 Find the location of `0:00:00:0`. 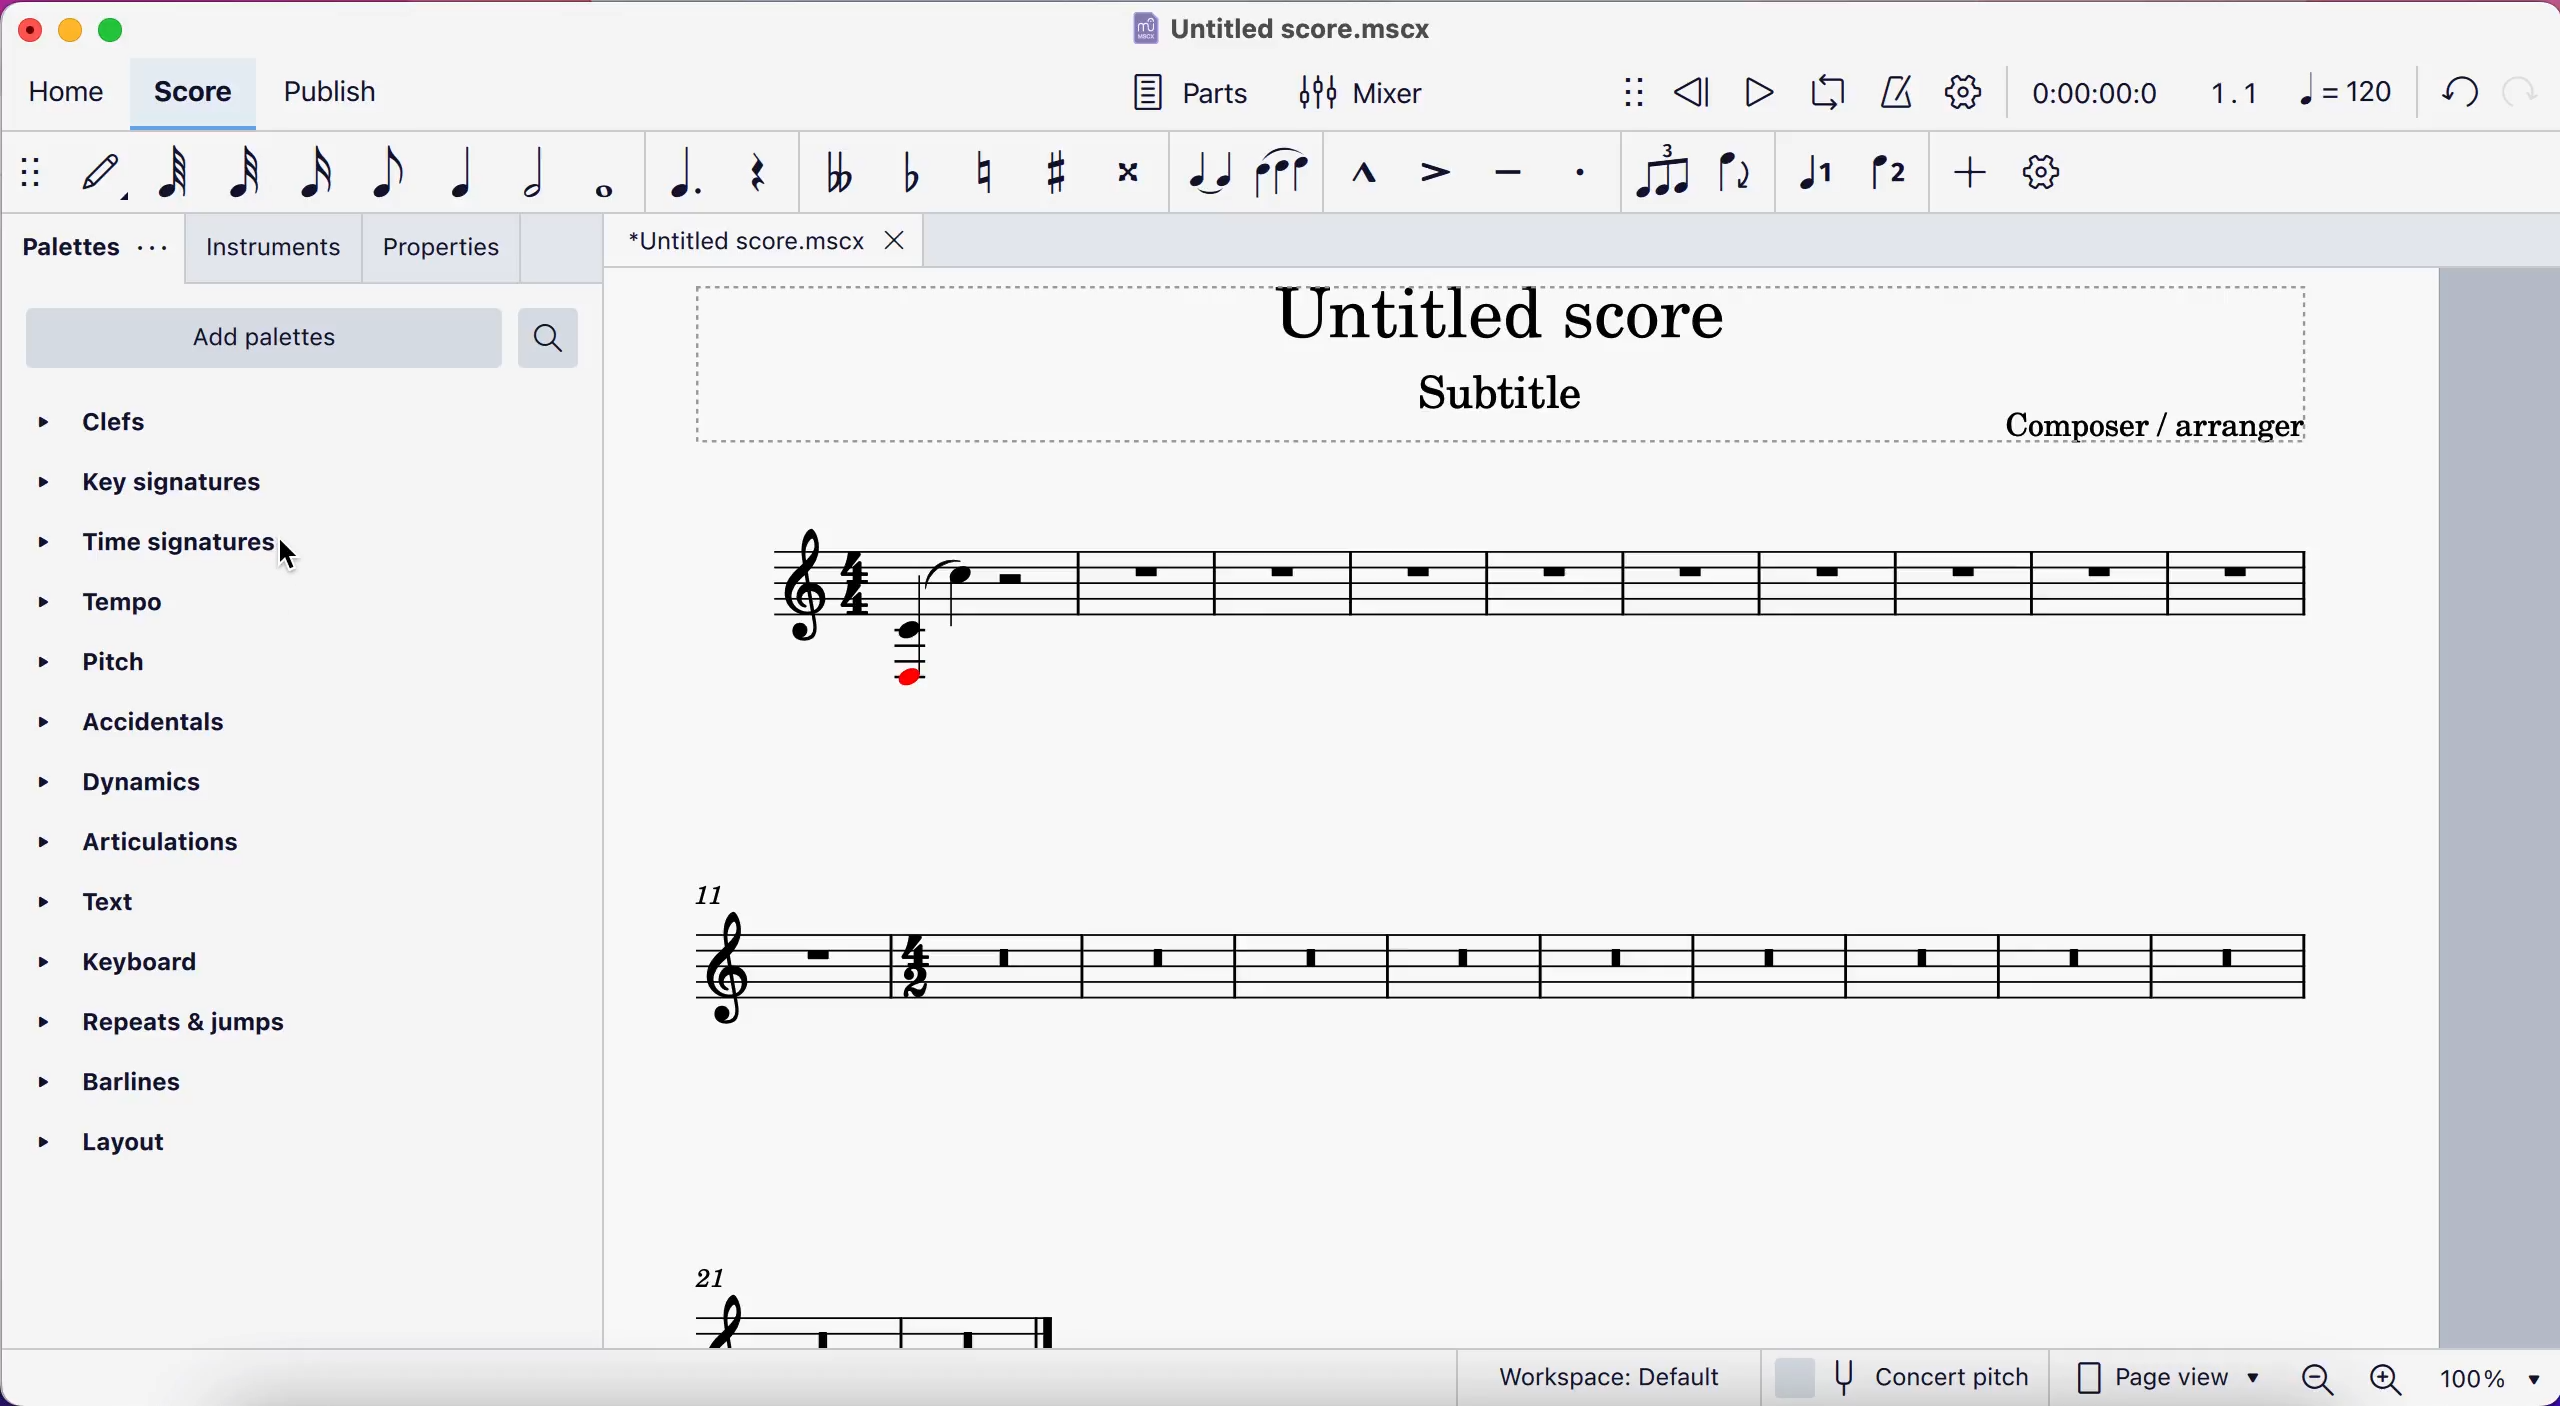

0:00:00:0 is located at coordinates (2096, 94).